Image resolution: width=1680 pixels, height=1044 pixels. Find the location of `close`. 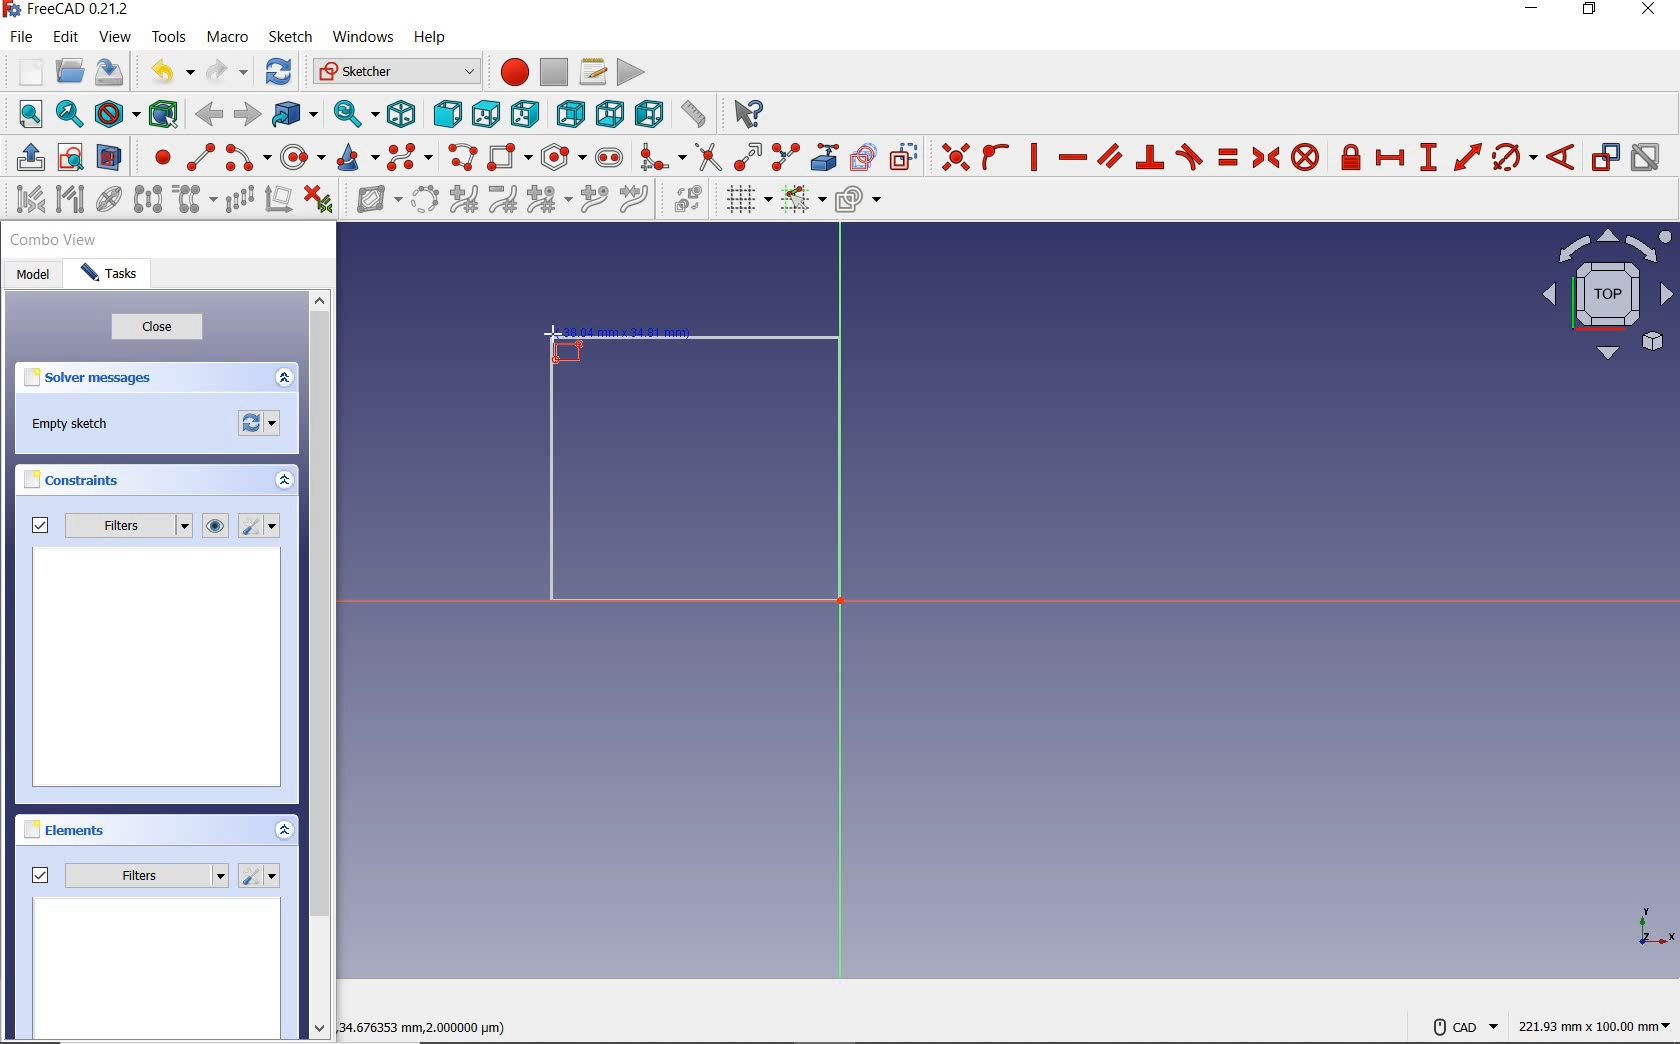

close is located at coordinates (1654, 11).